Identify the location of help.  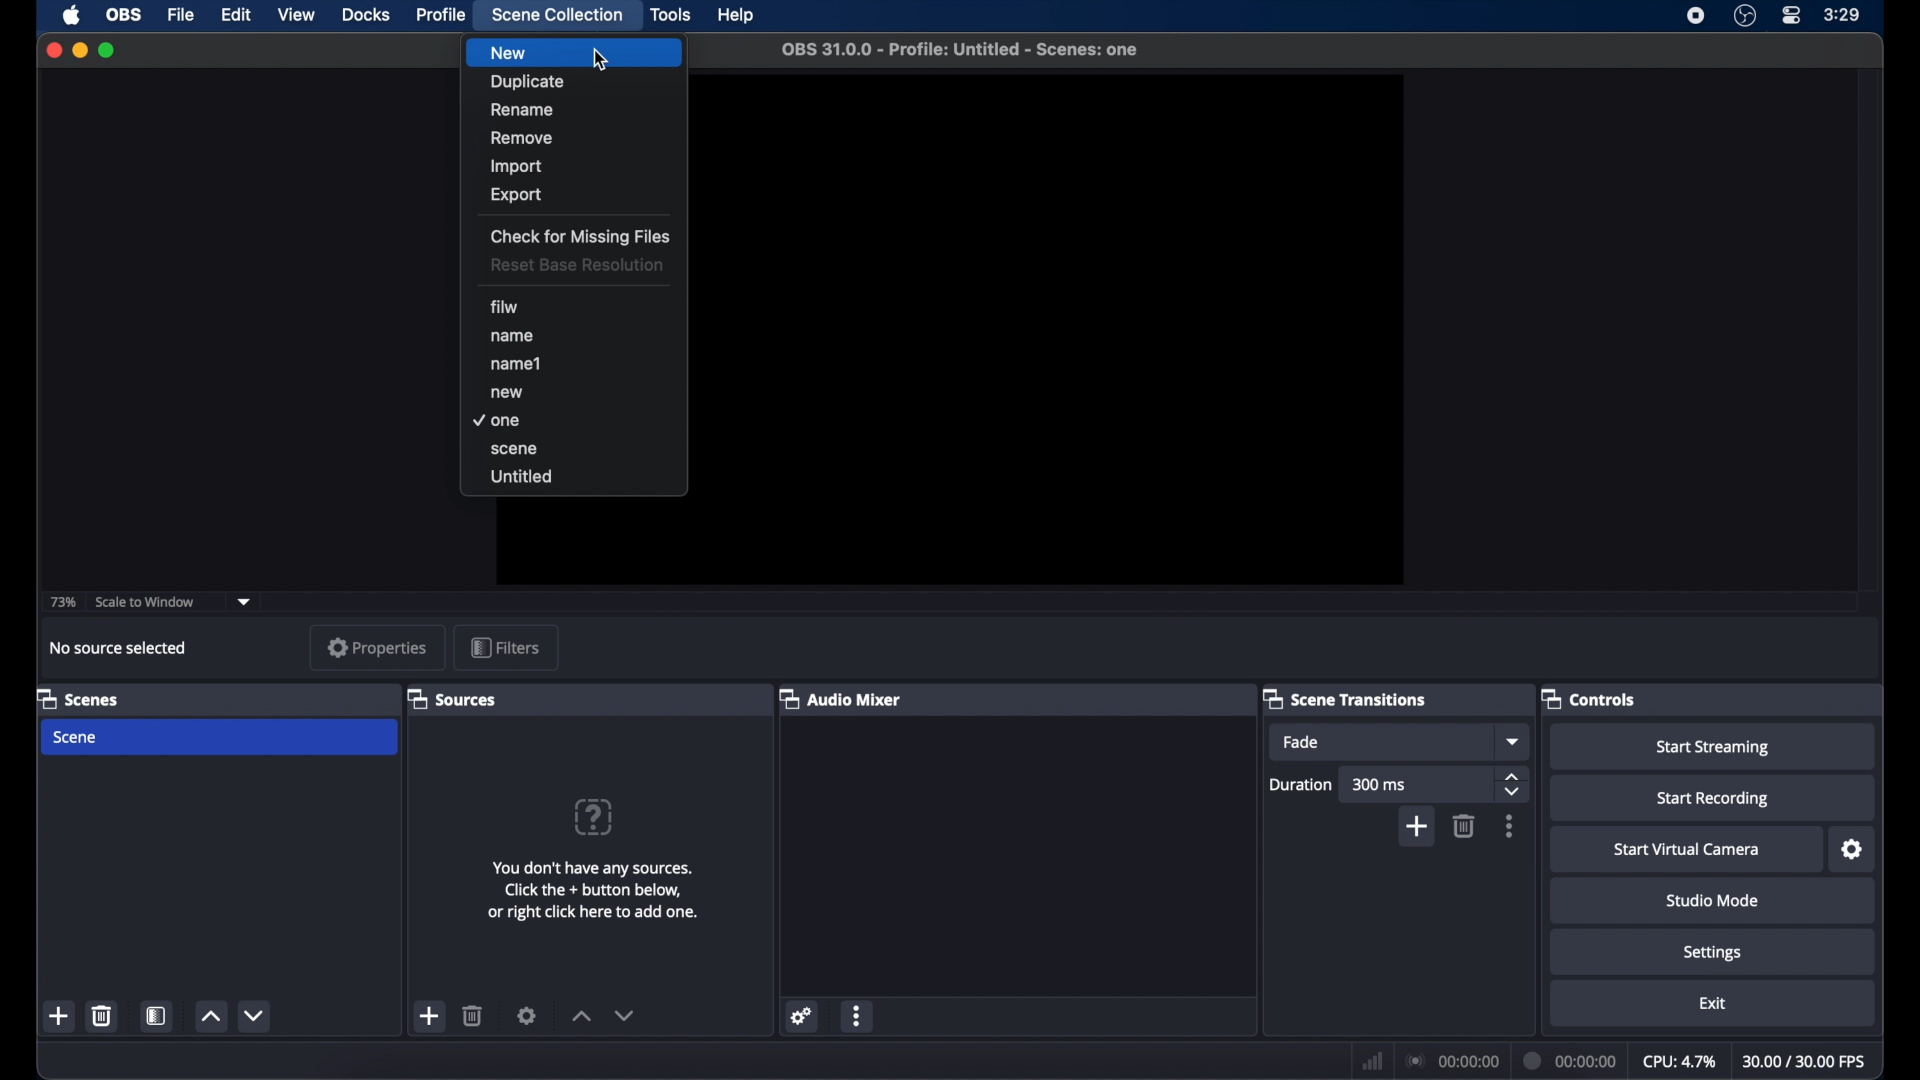
(738, 16).